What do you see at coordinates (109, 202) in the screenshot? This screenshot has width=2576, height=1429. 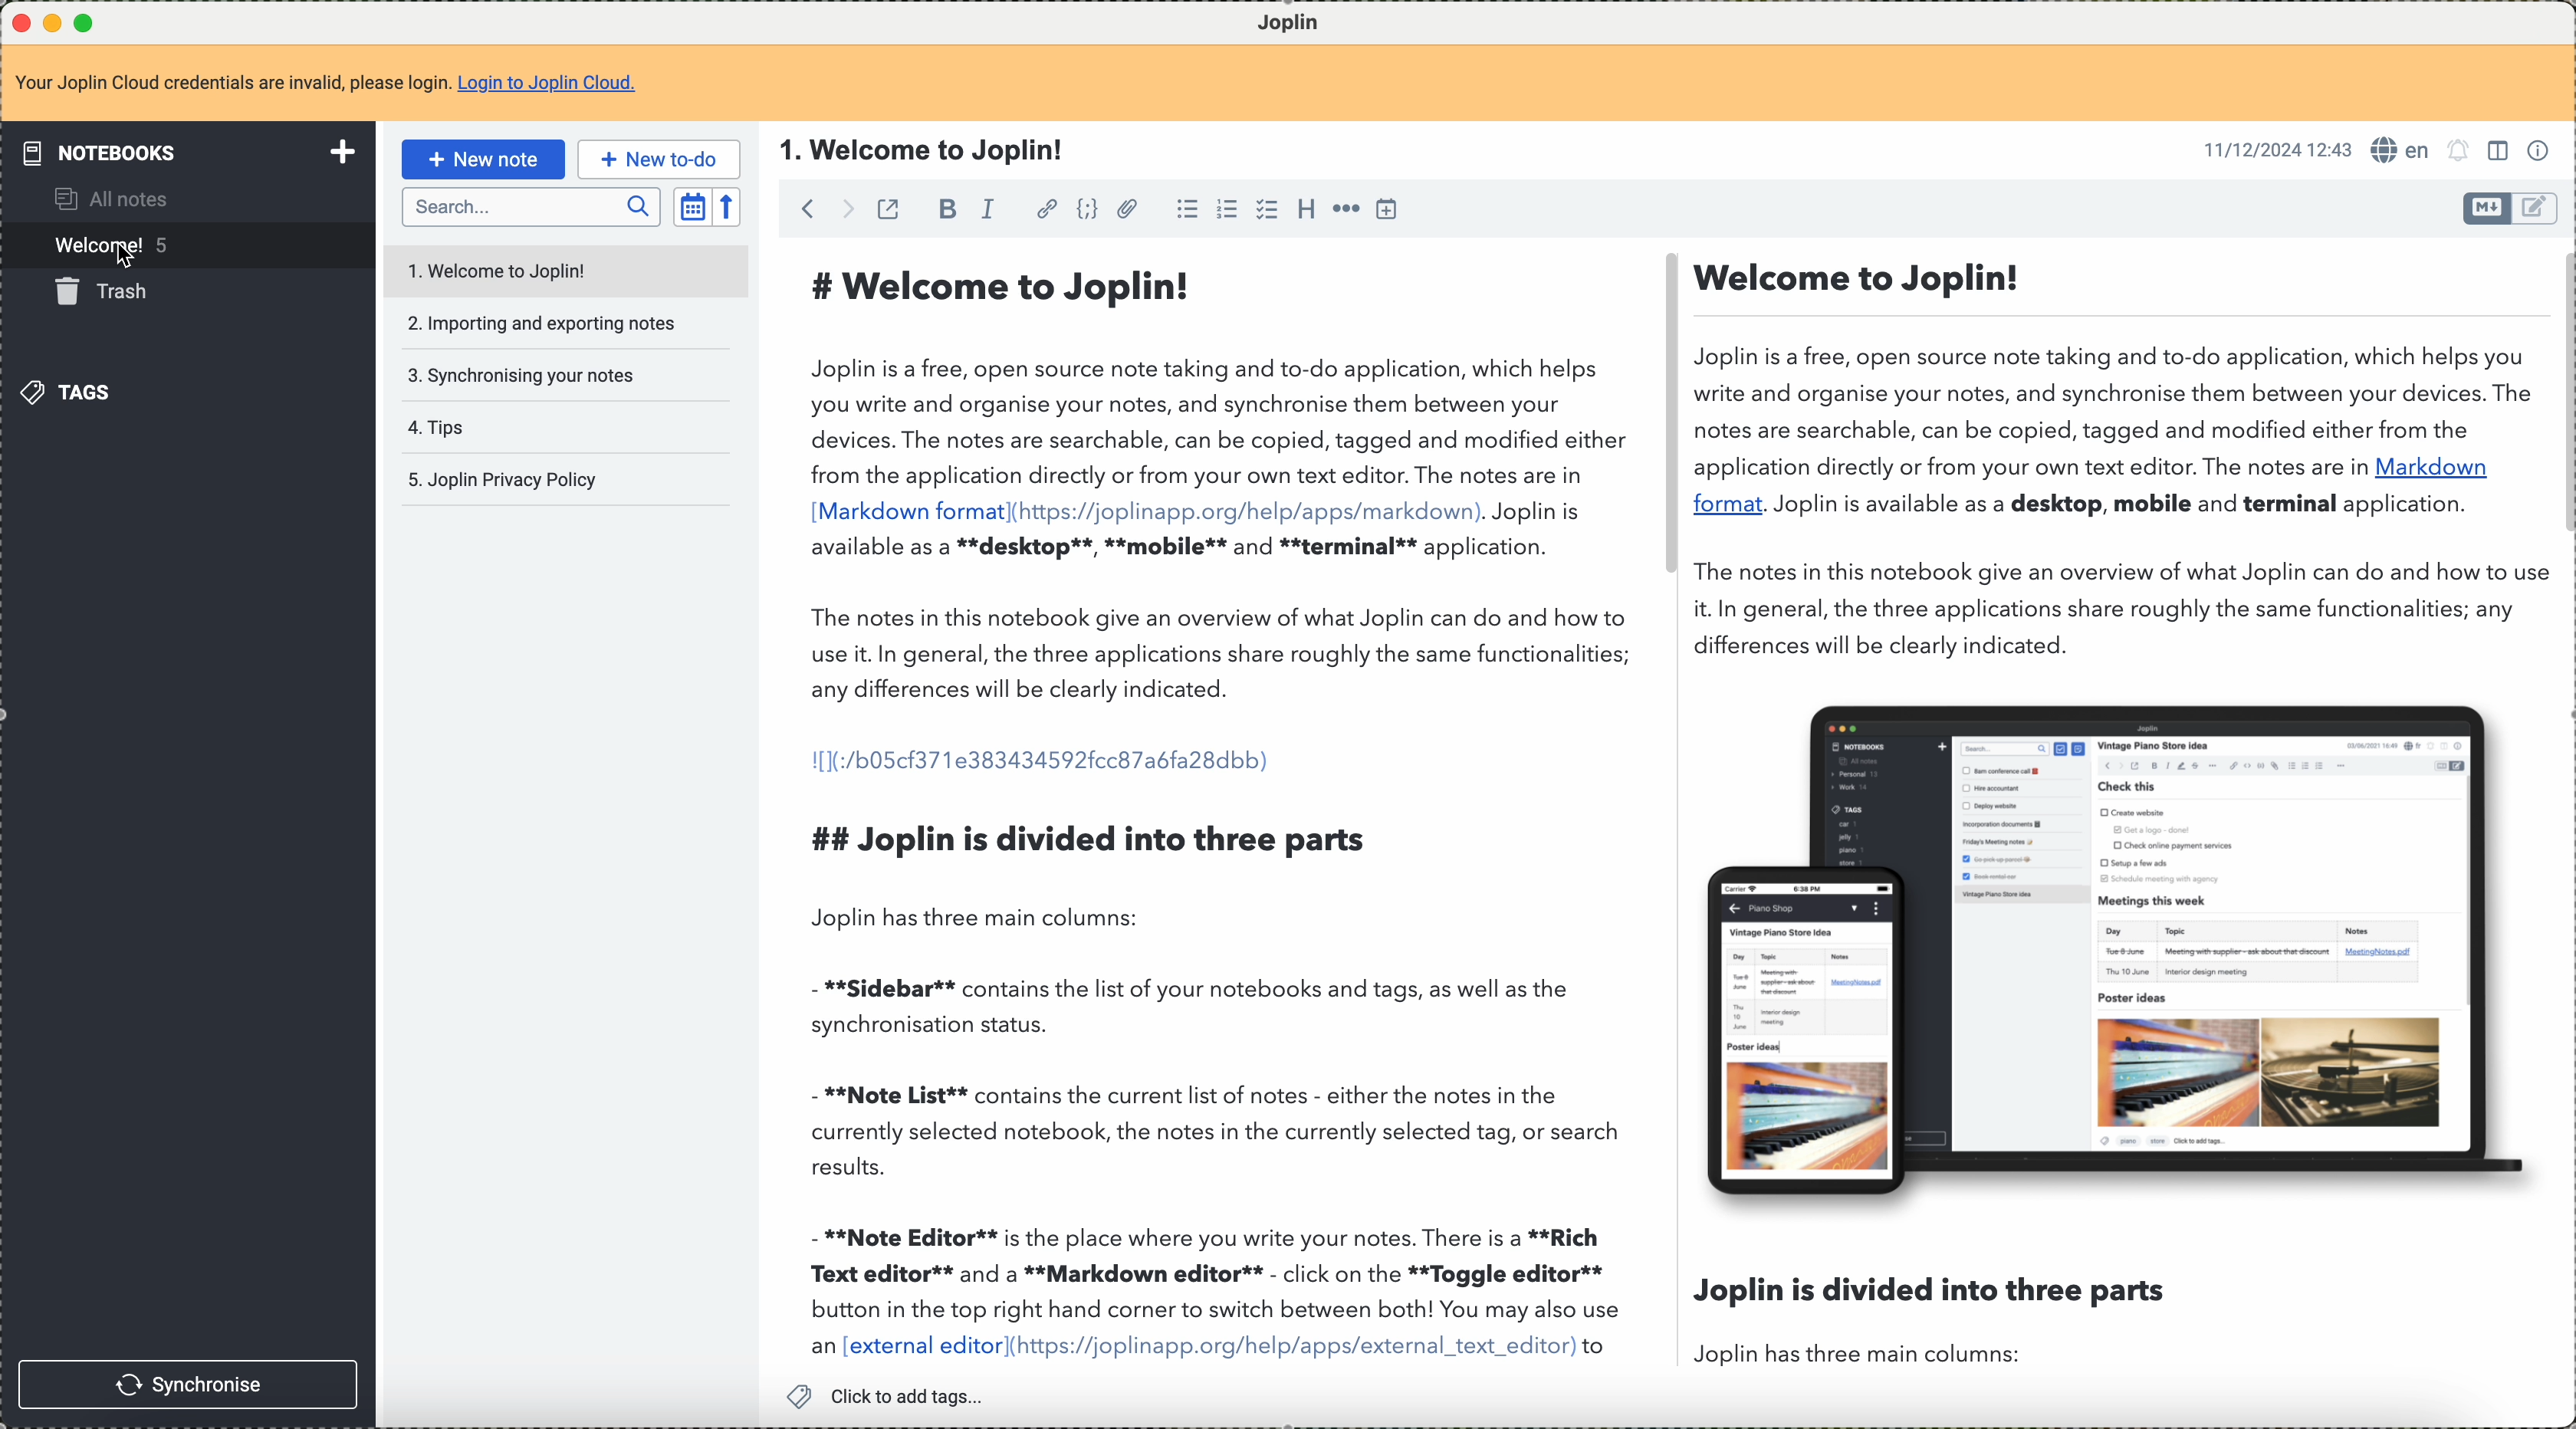 I see `all notes` at bounding box center [109, 202].